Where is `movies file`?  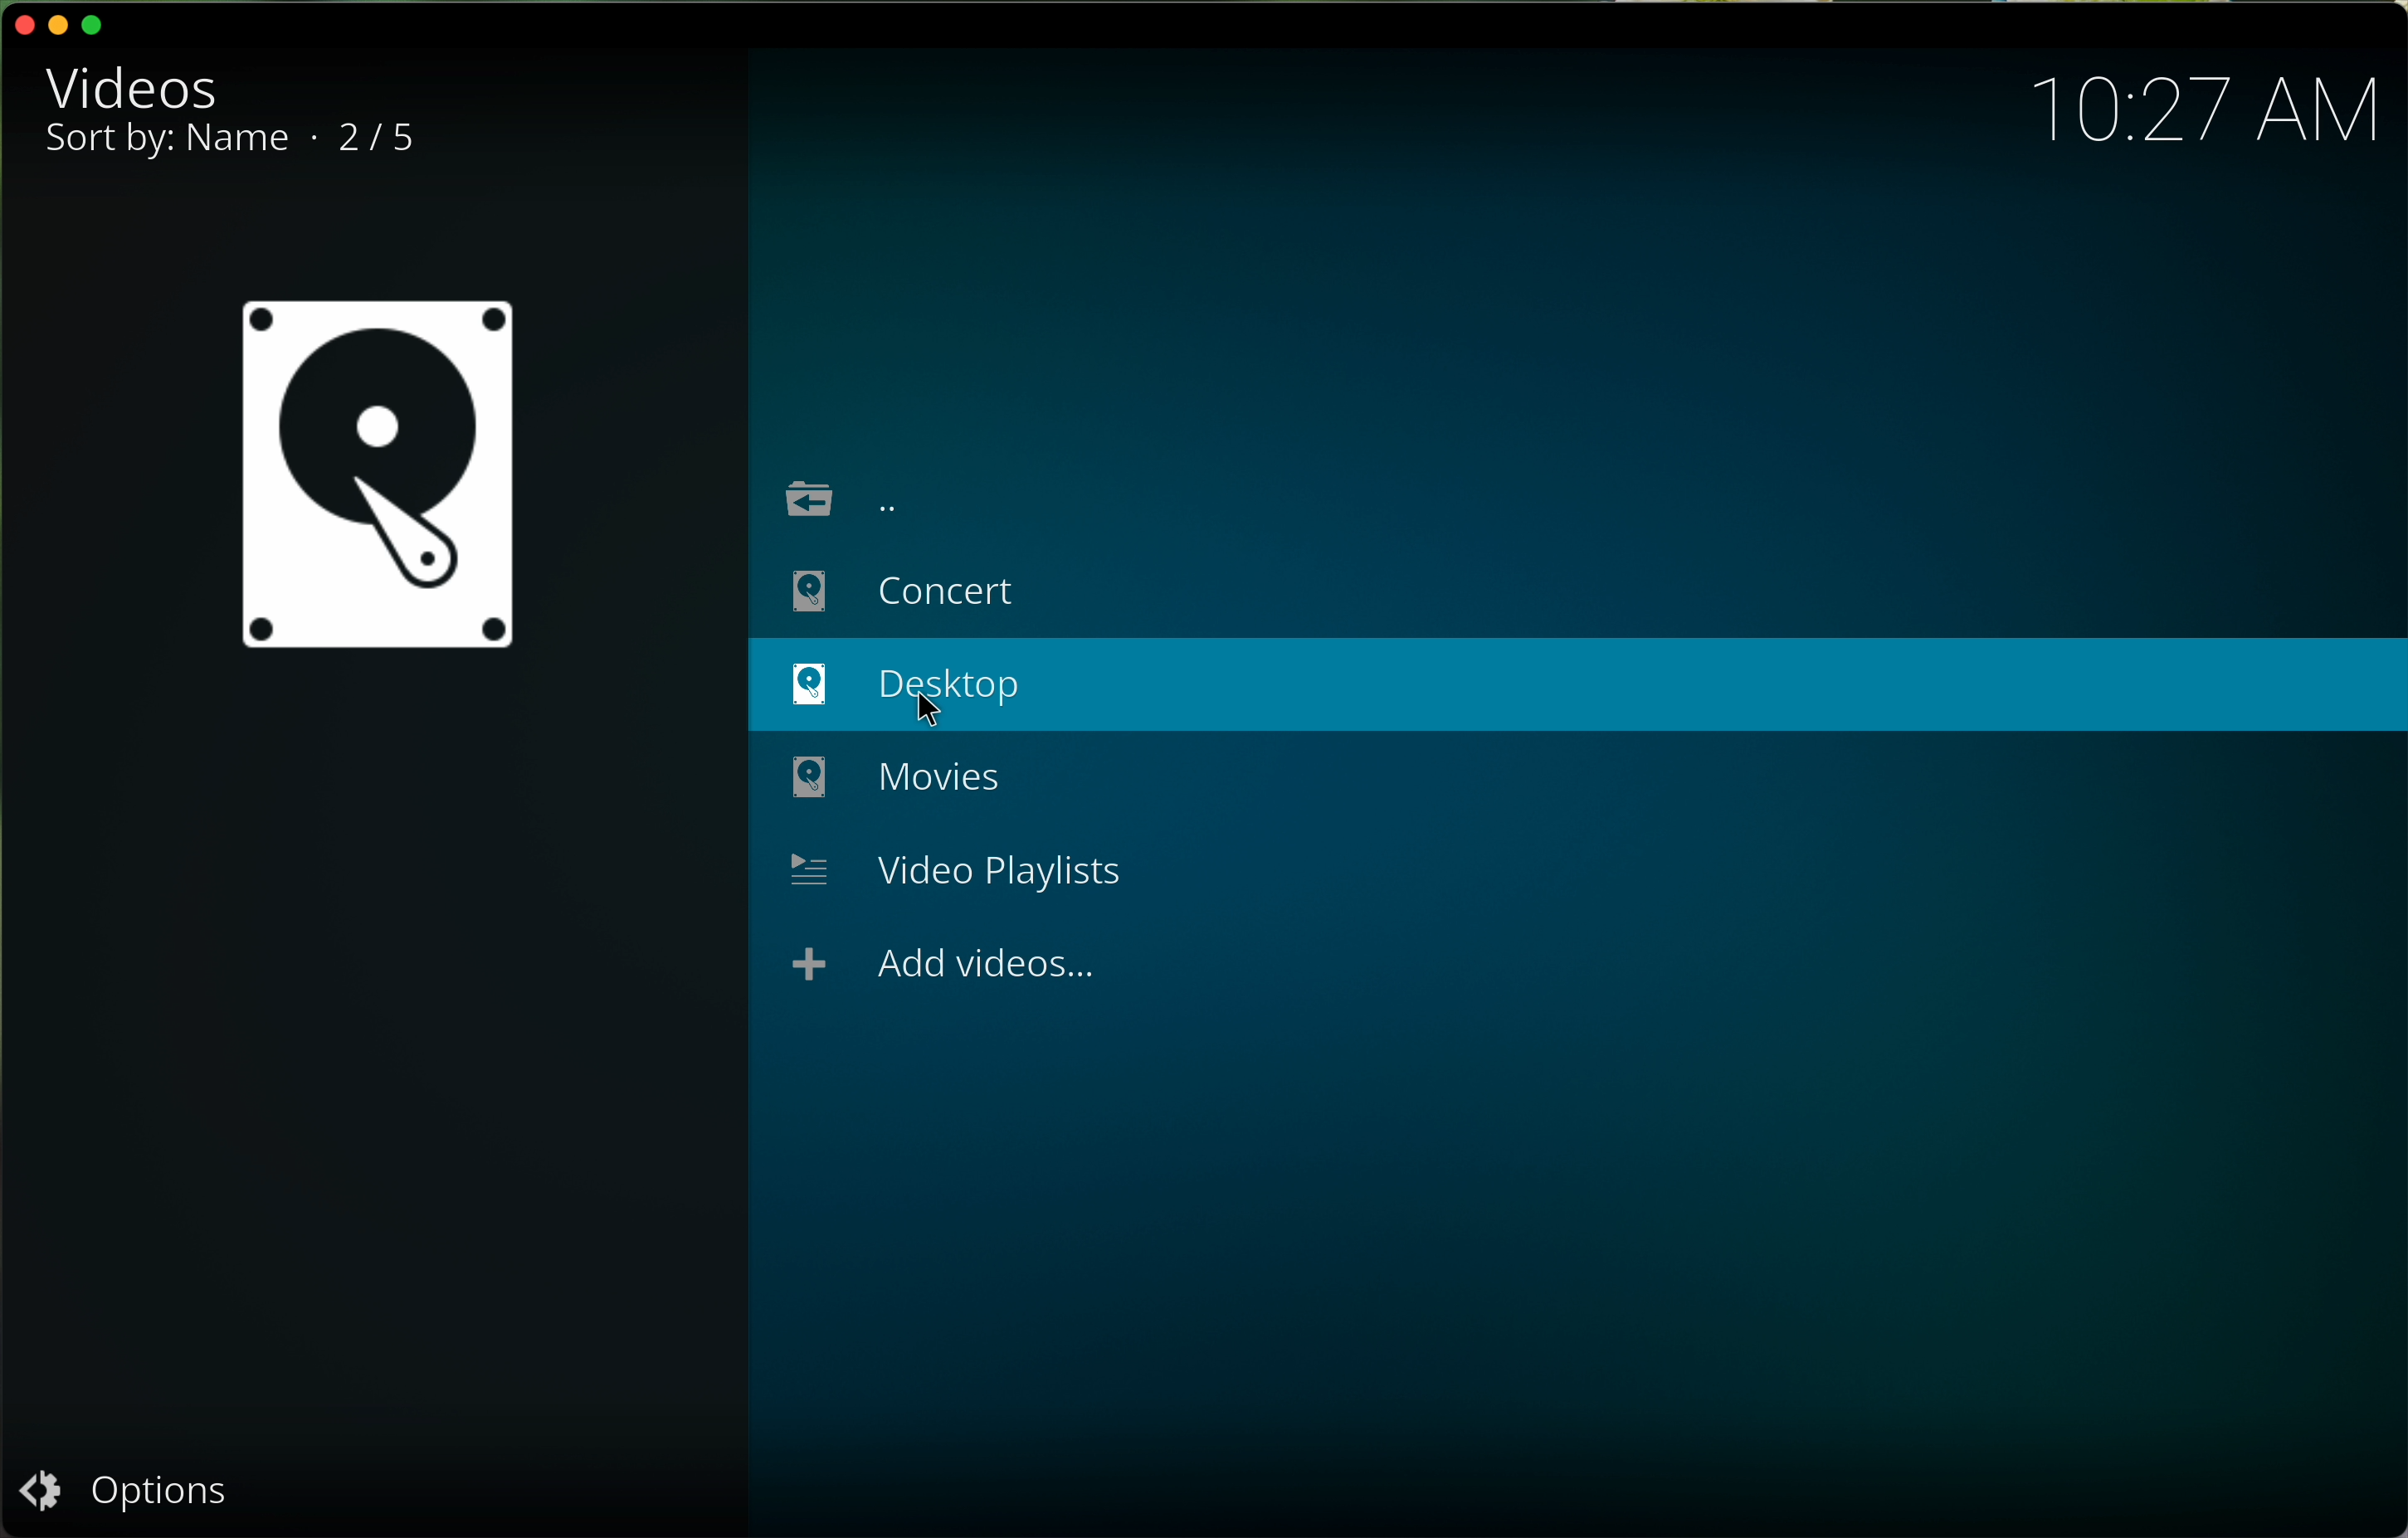 movies file is located at coordinates (882, 779).